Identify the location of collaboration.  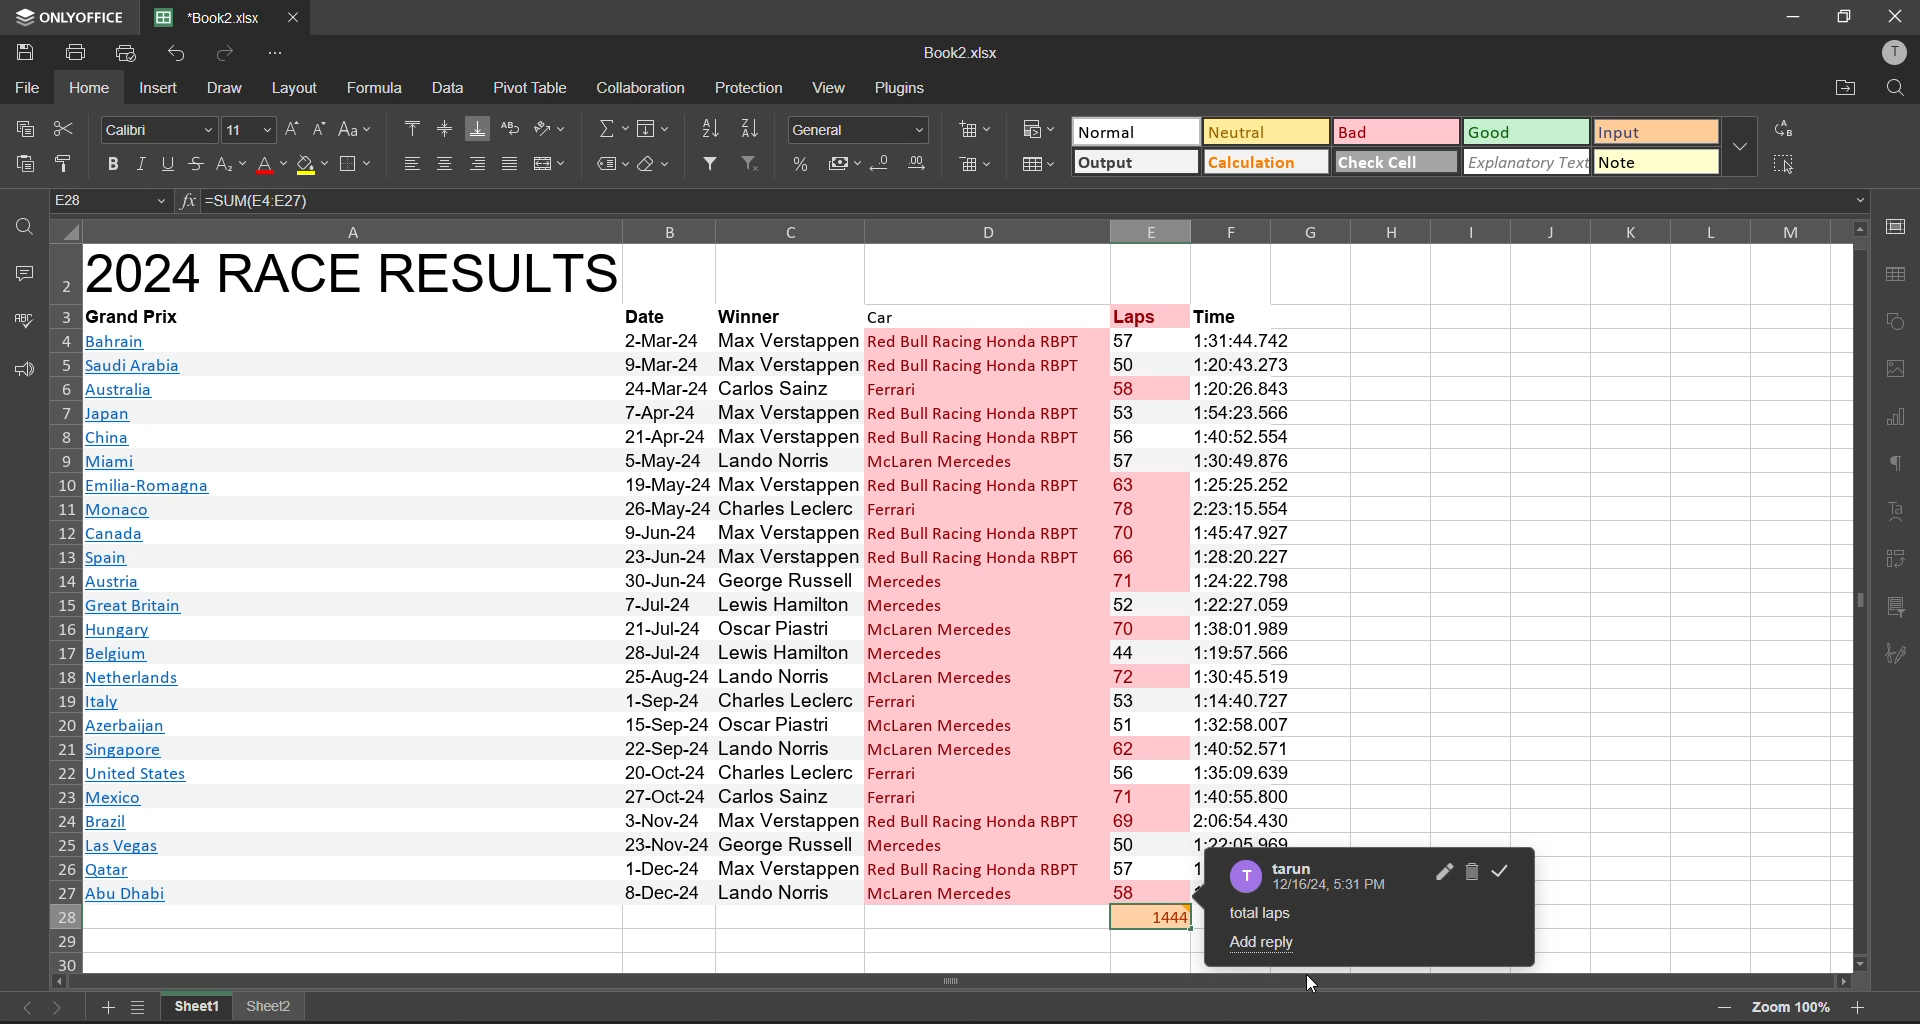
(644, 89).